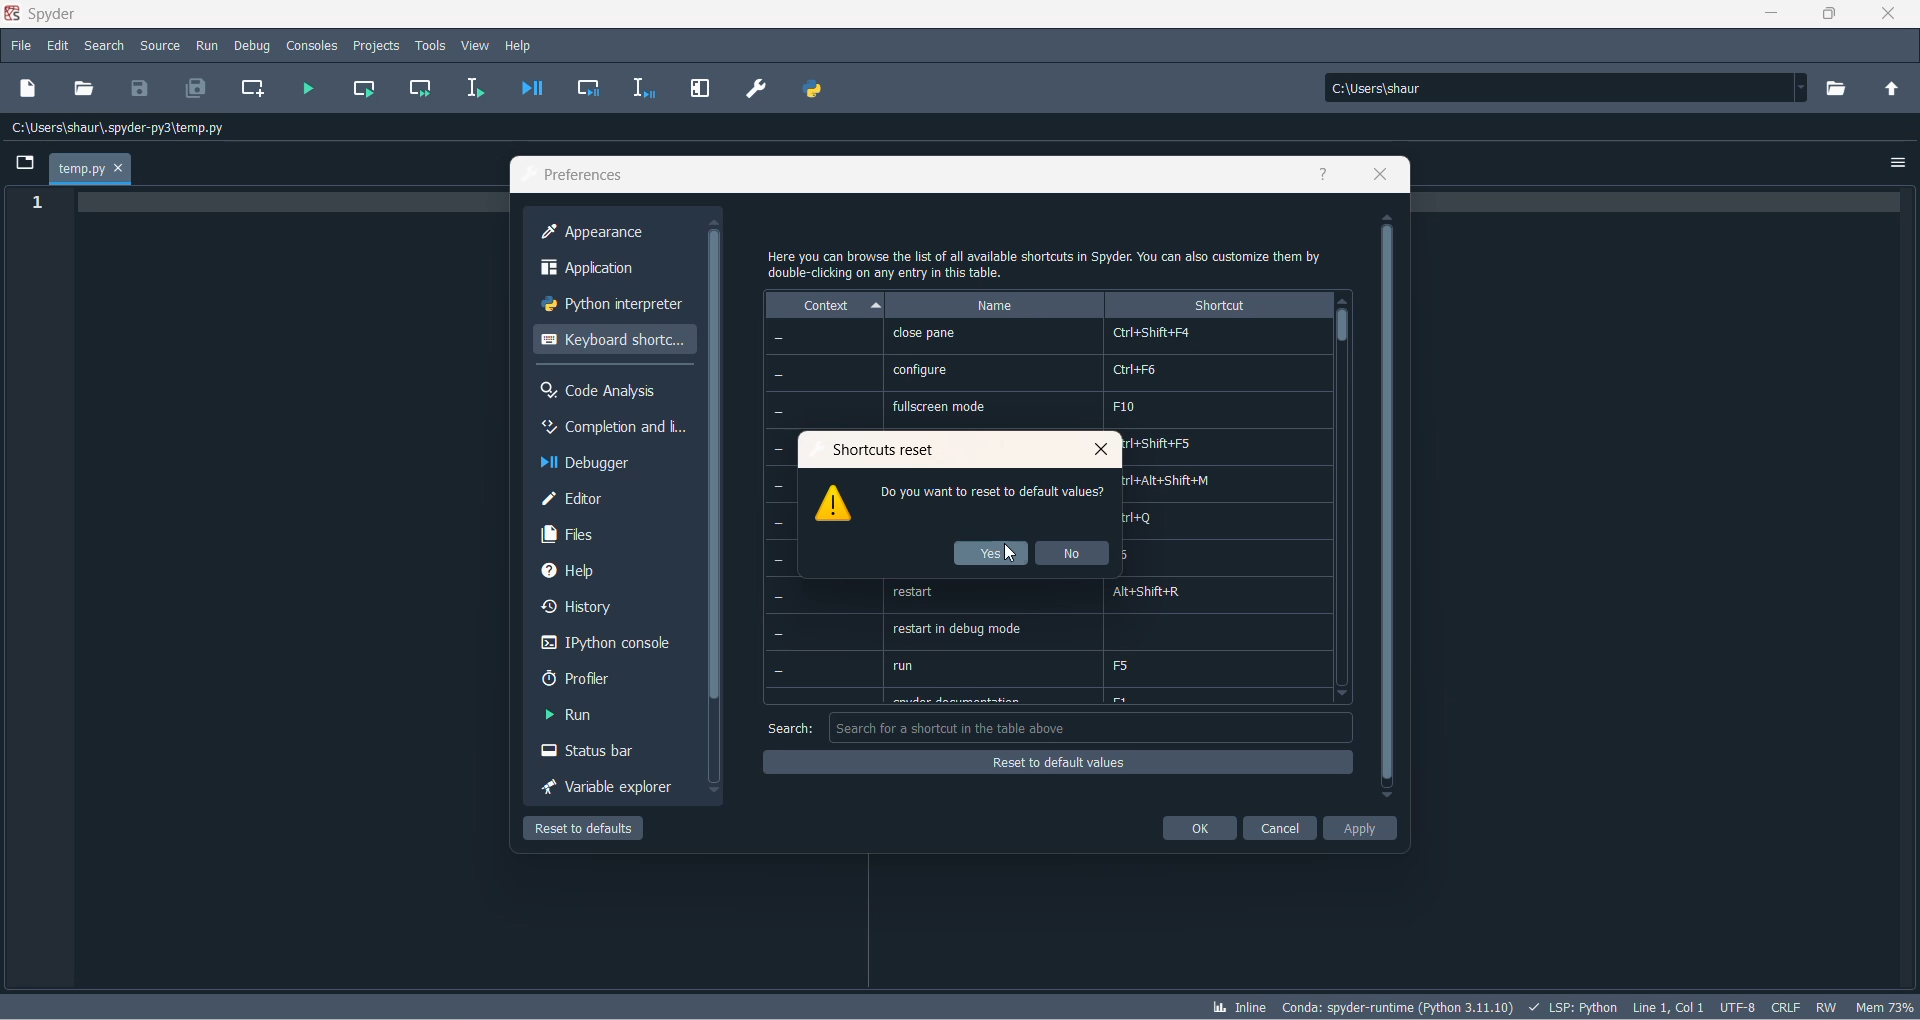 The image size is (1920, 1020). I want to click on python interpreter, so click(615, 306).